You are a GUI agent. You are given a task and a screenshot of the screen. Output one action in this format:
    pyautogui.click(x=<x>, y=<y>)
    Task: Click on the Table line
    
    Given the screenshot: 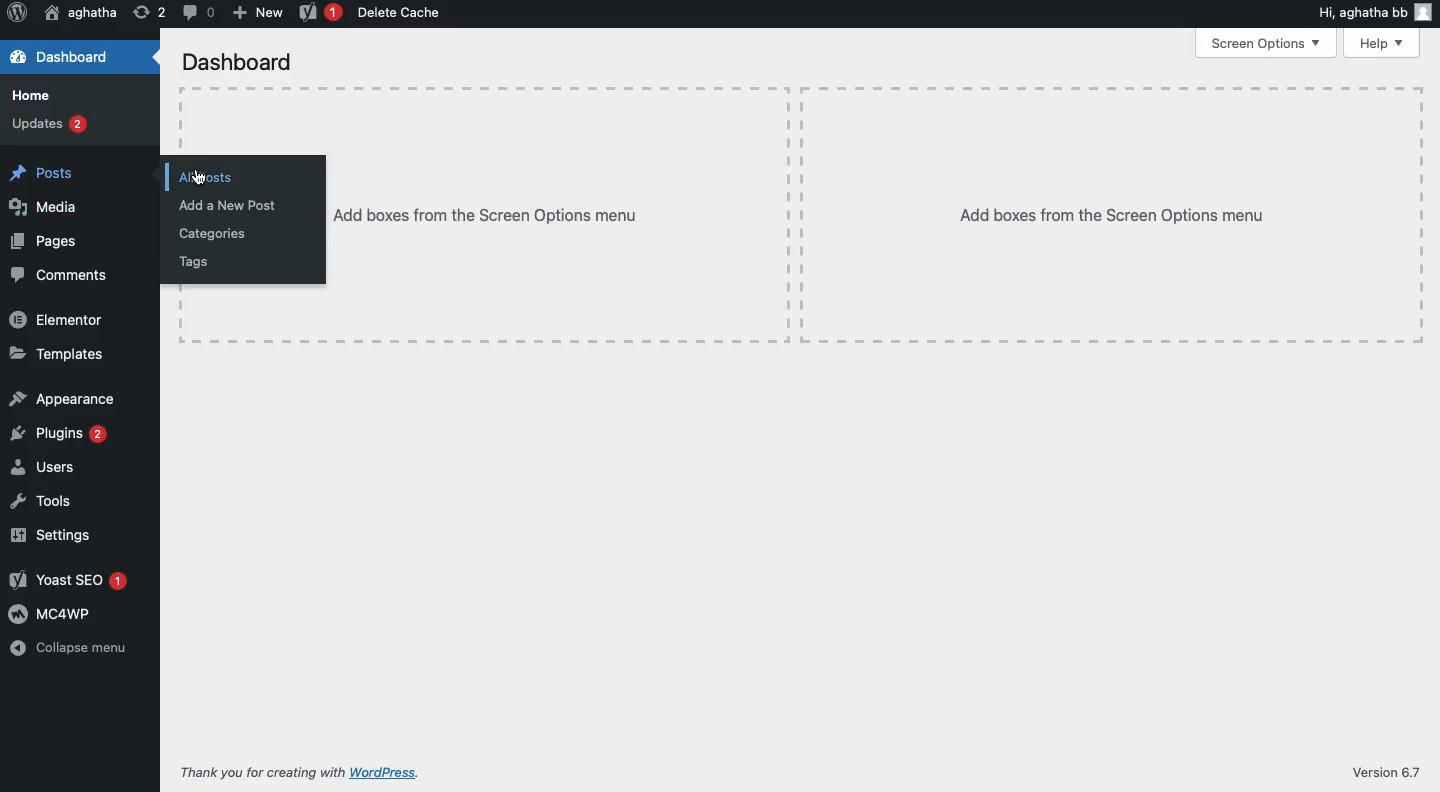 What is the action you would take?
    pyautogui.click(x=800, y=87)
    